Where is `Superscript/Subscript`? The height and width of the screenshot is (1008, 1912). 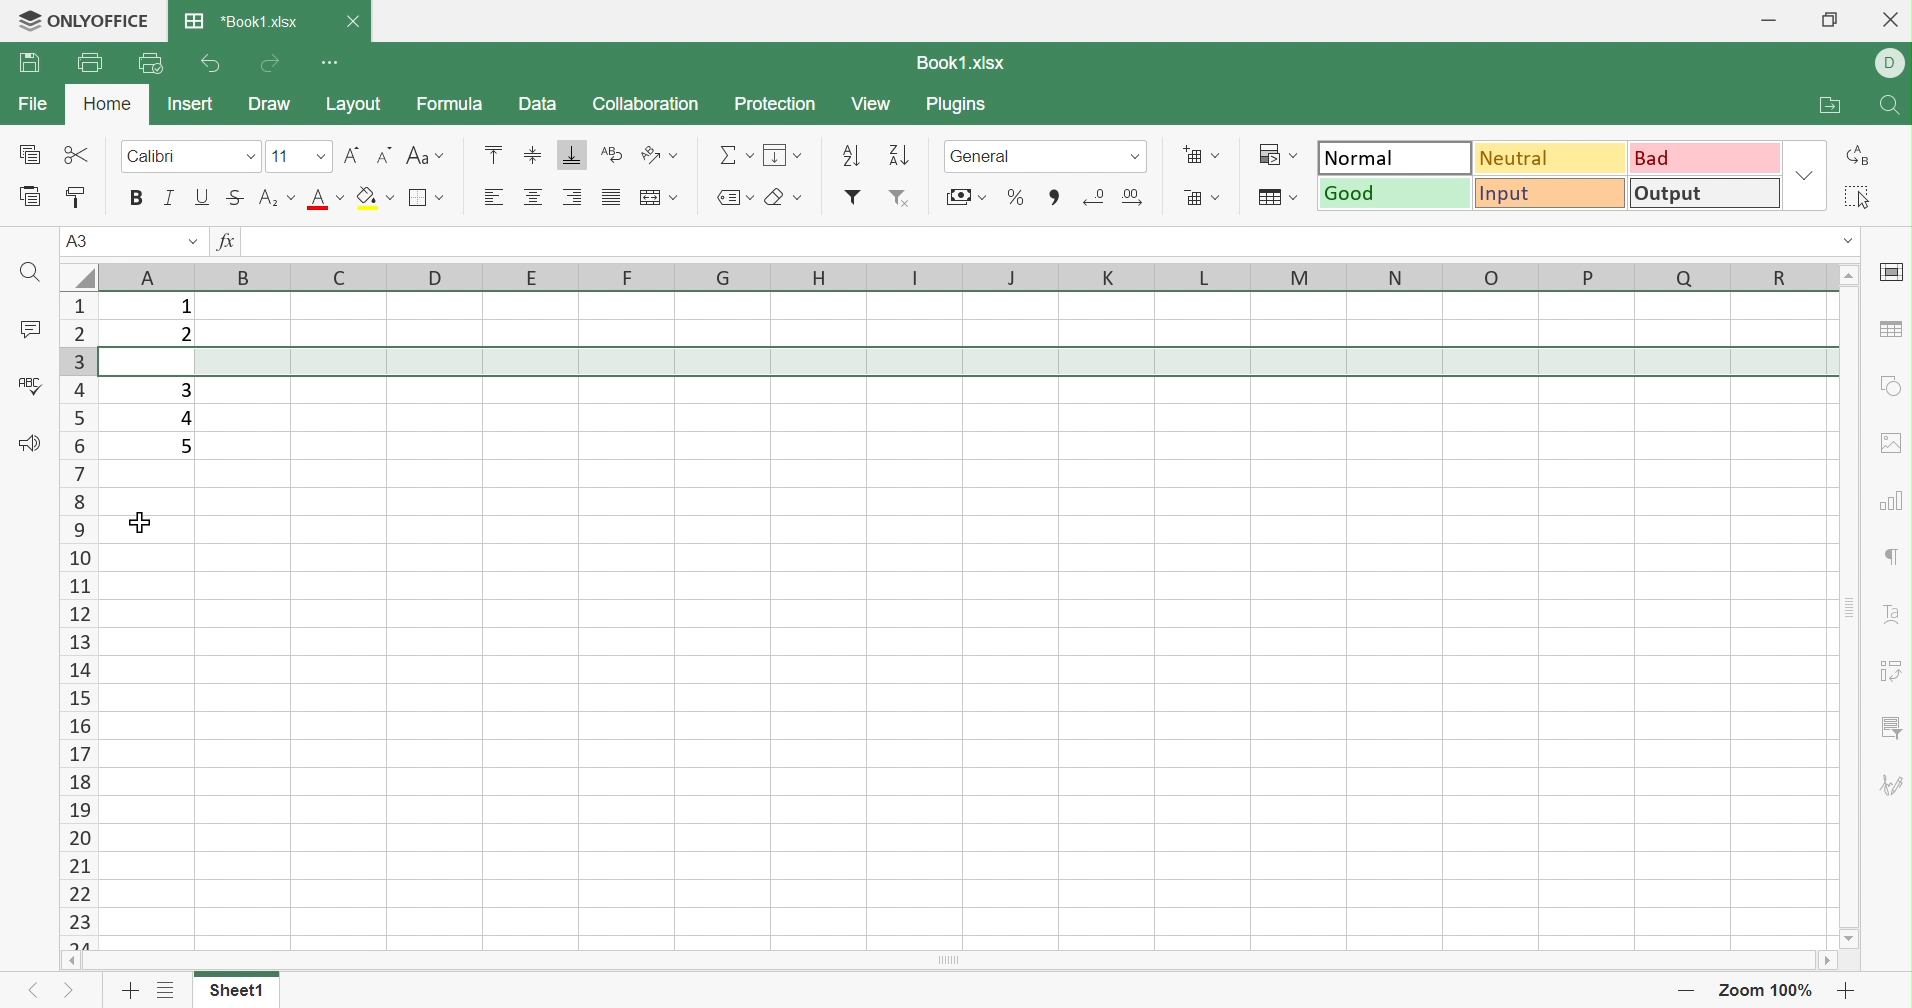 Superscript/Subscript is located at coordinates (267, 198).